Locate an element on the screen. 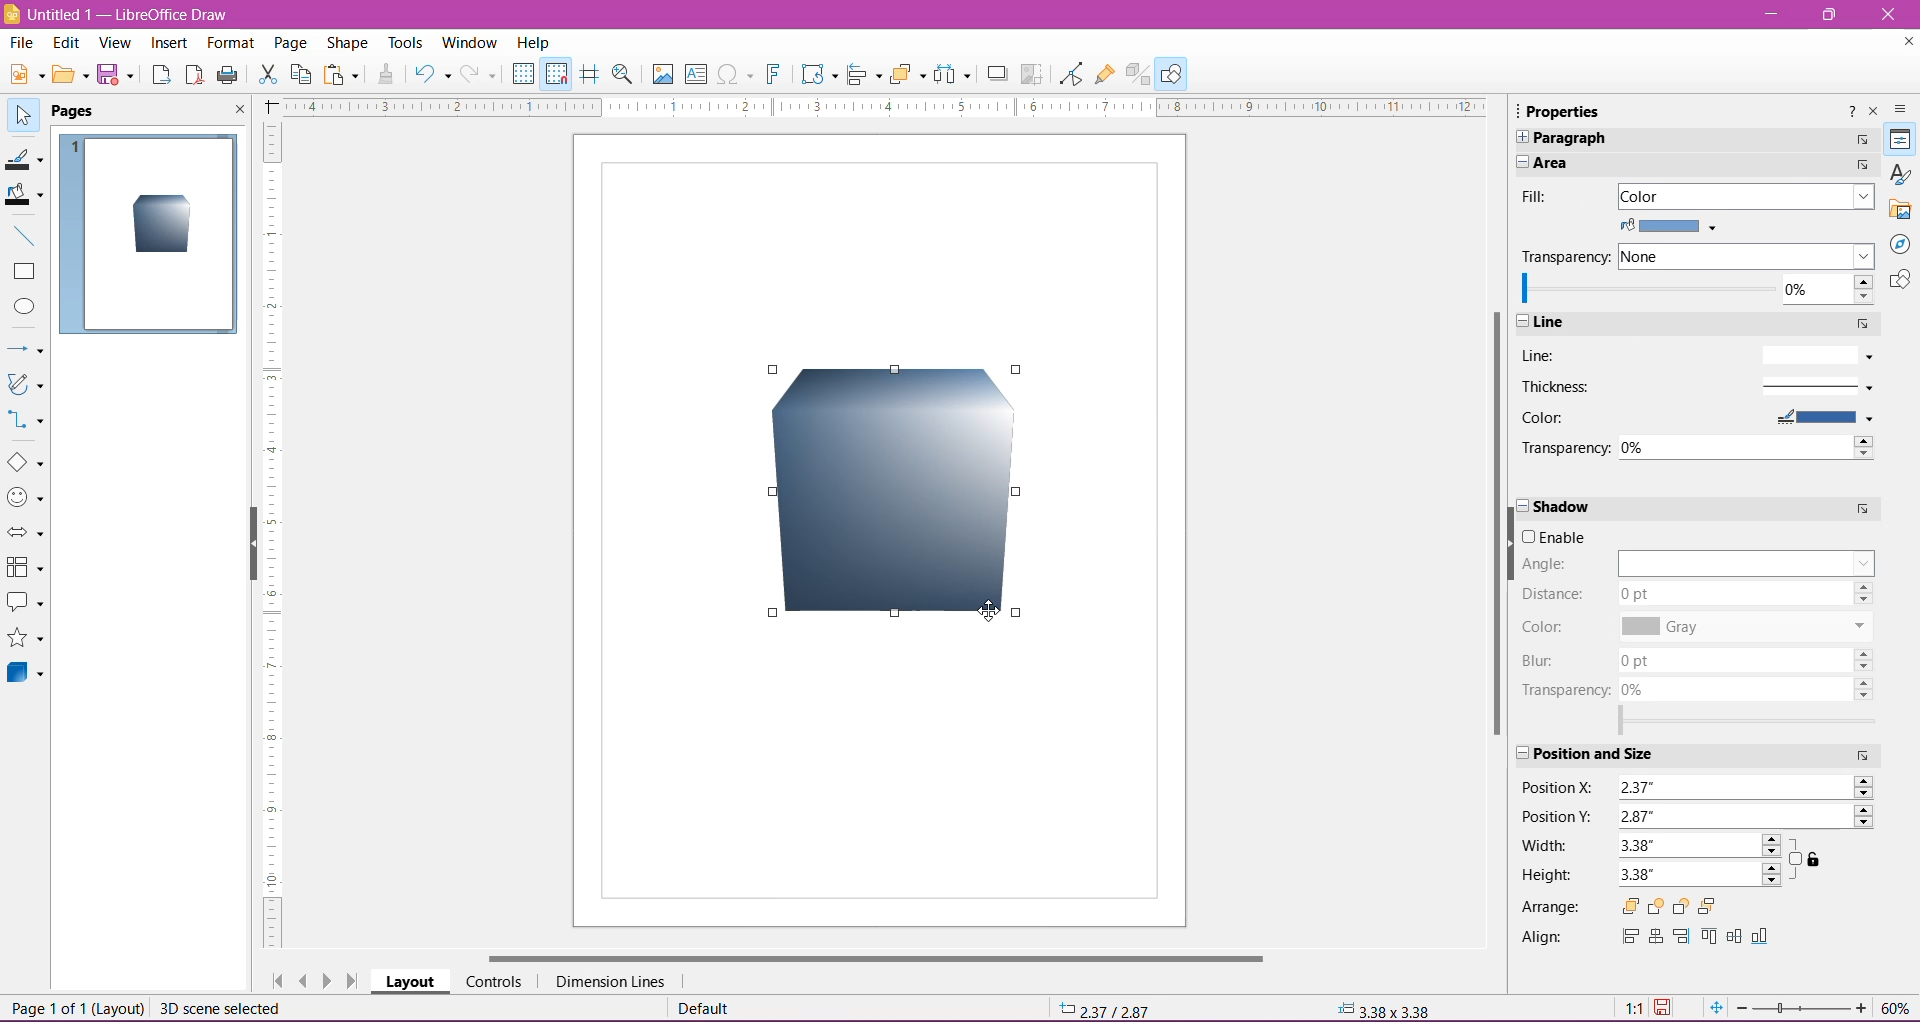  Transparency is located at coordinates (1569, 256).